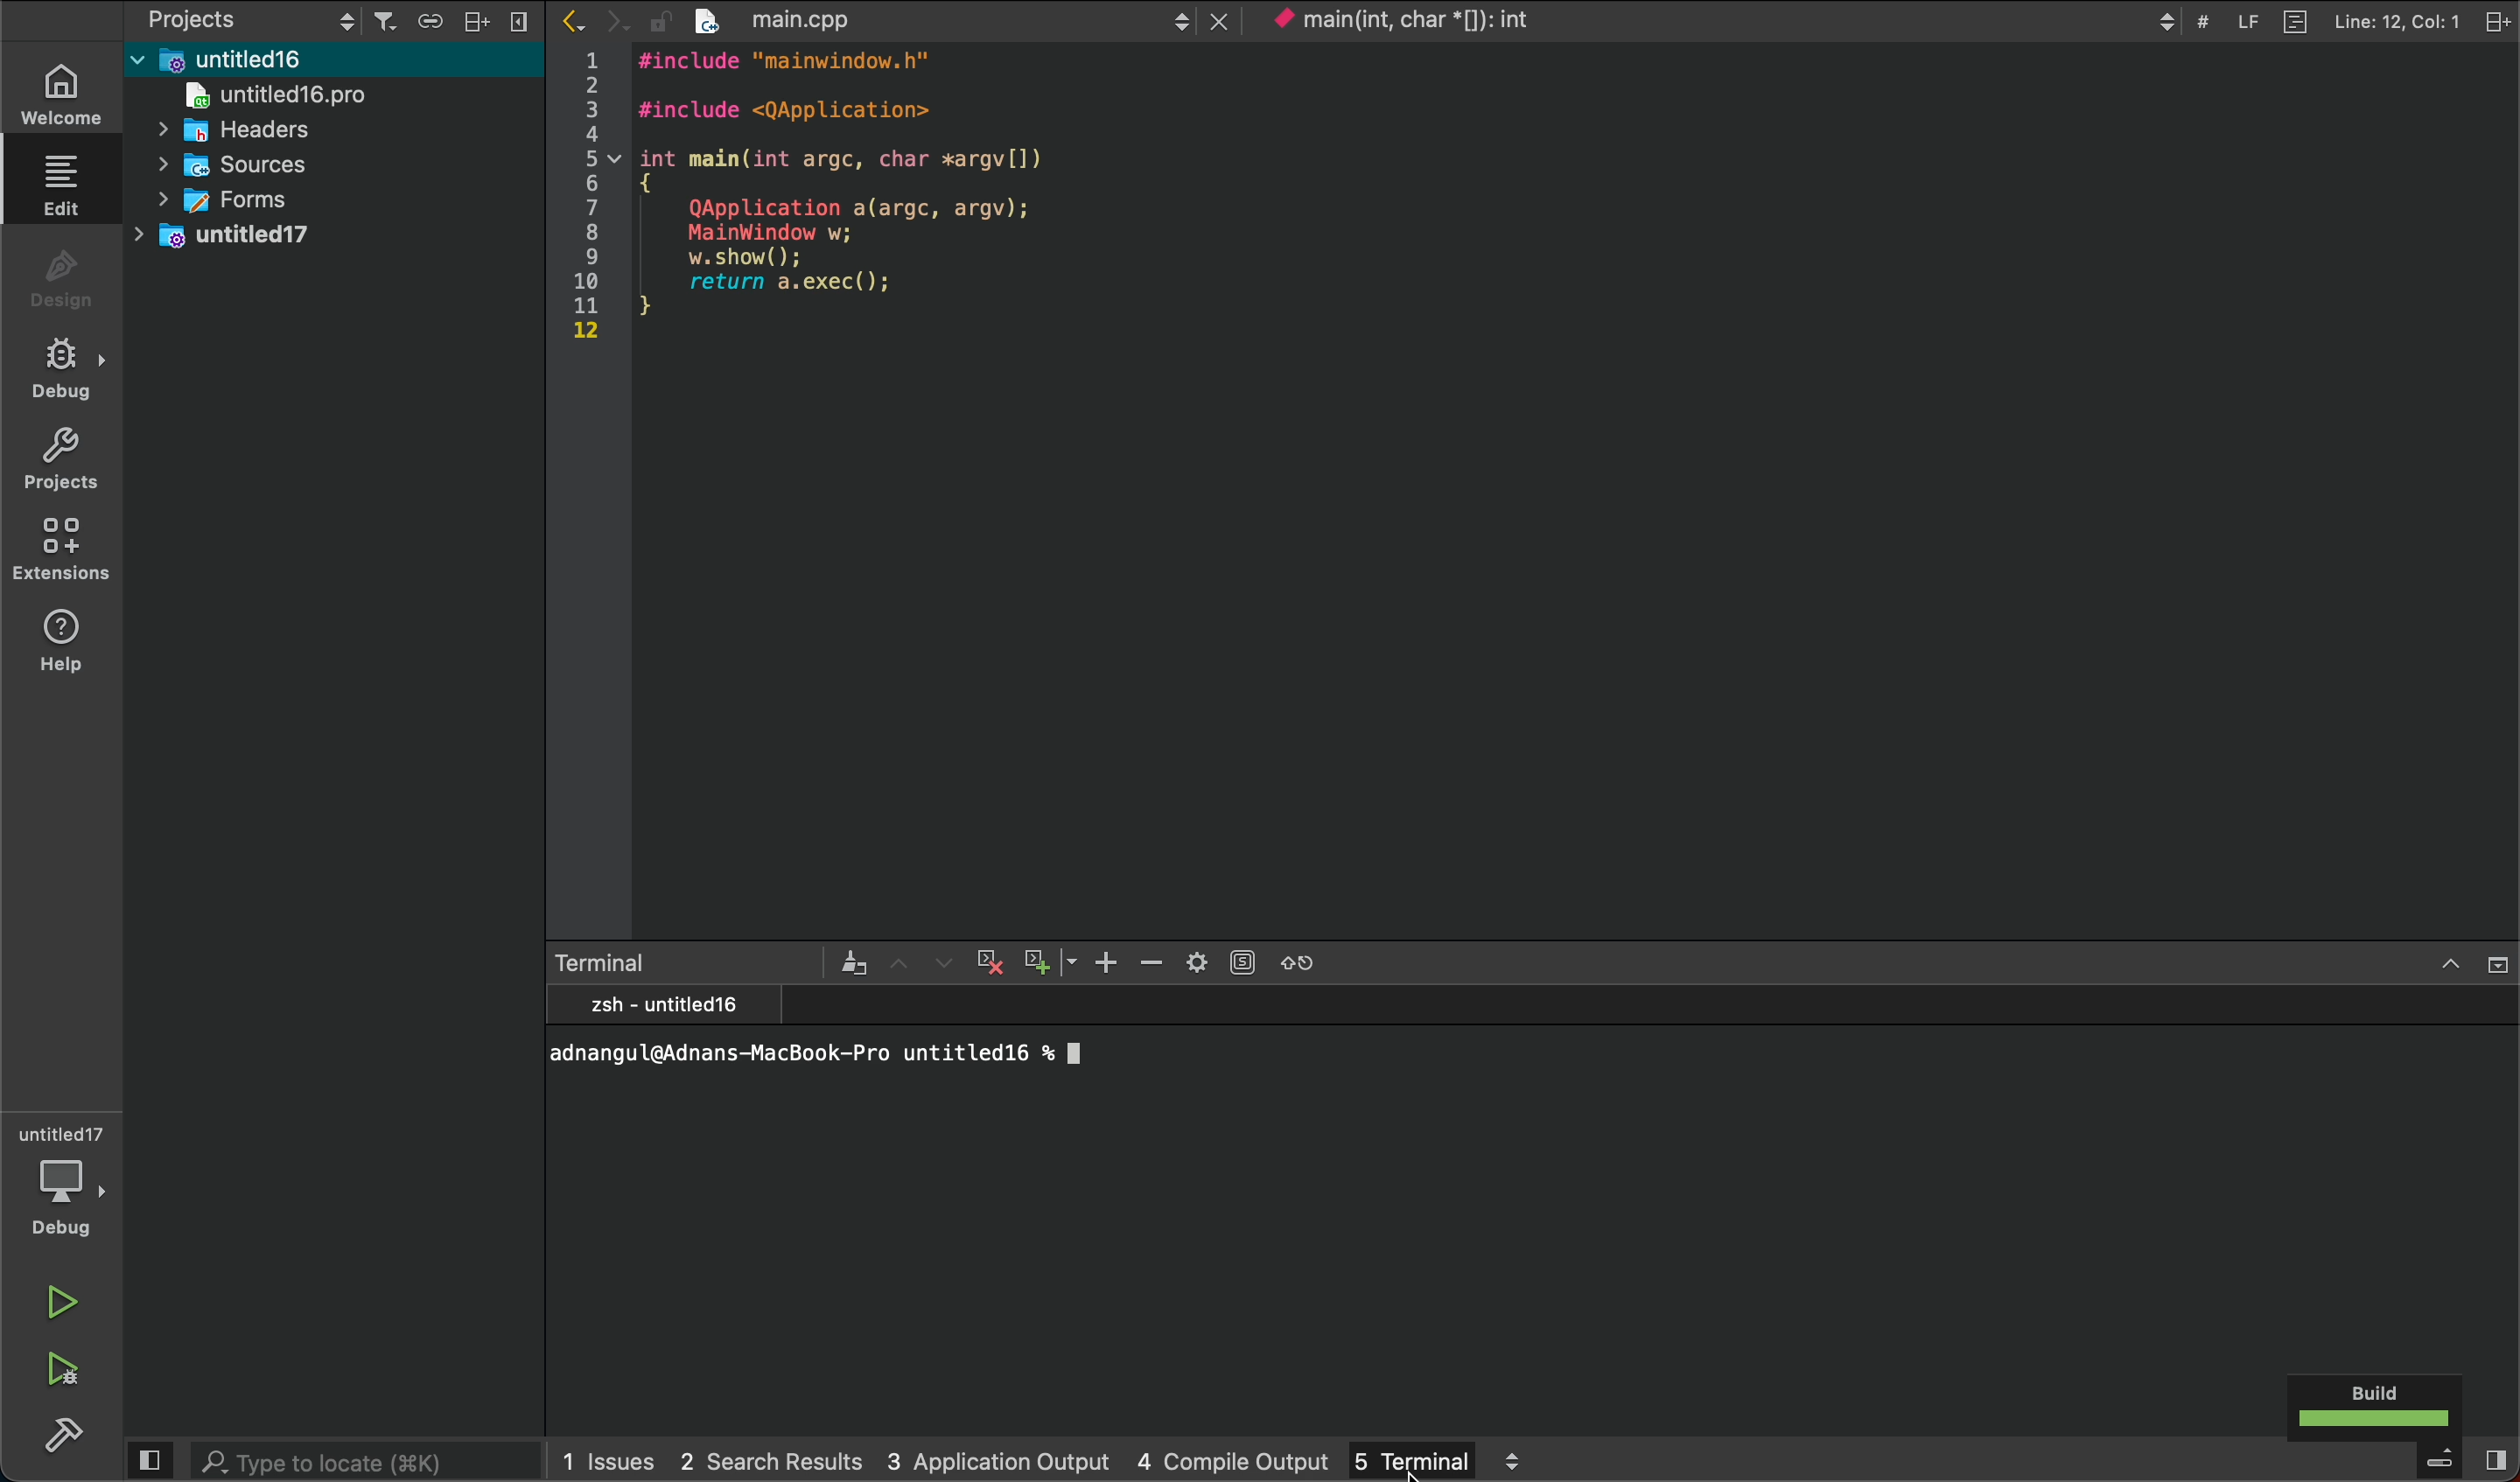 The image size is (2520, 1482). I want to click on Search Results, so click(766, 1459).